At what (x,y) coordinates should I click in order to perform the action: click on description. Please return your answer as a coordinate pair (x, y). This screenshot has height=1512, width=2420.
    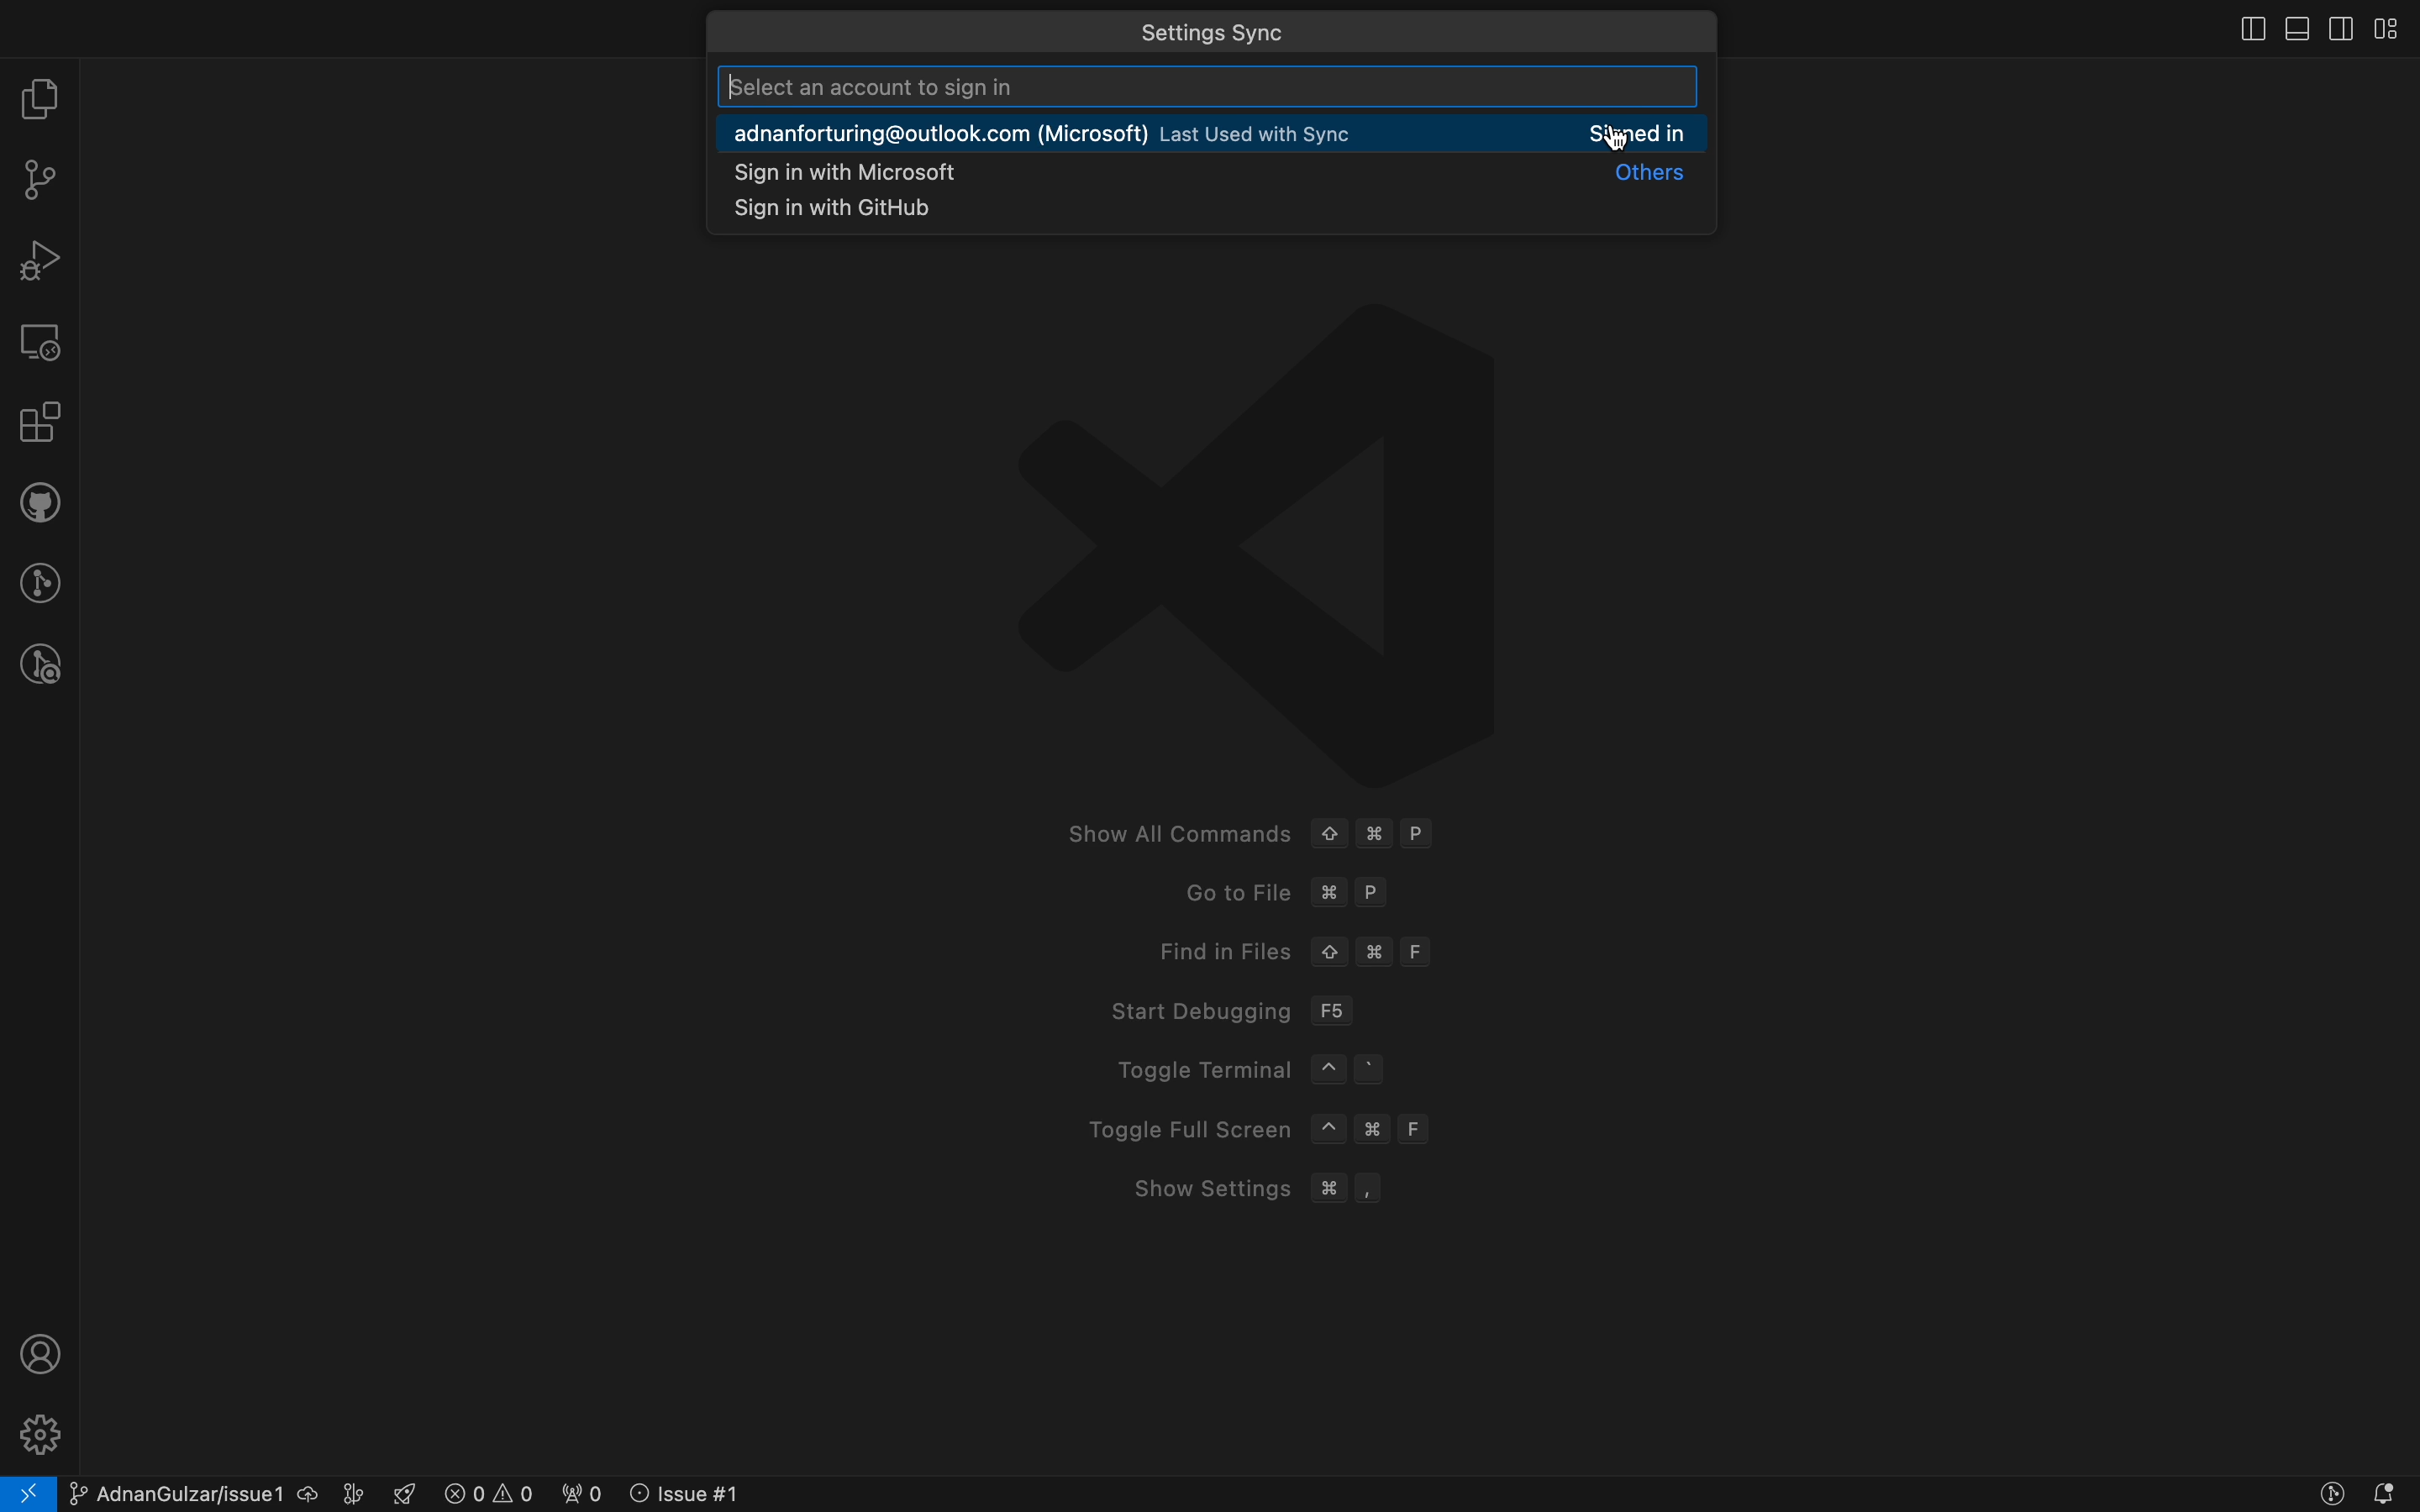
    Looking at the image, I should click on (1059, 85).